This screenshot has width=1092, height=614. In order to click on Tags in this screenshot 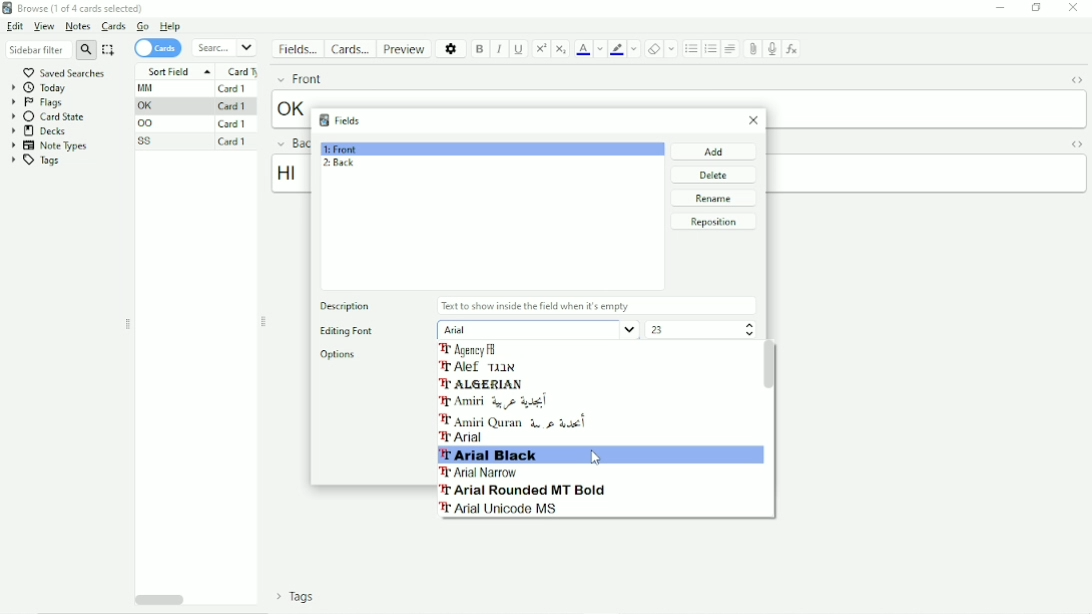, I will do `click(41, 161)`.